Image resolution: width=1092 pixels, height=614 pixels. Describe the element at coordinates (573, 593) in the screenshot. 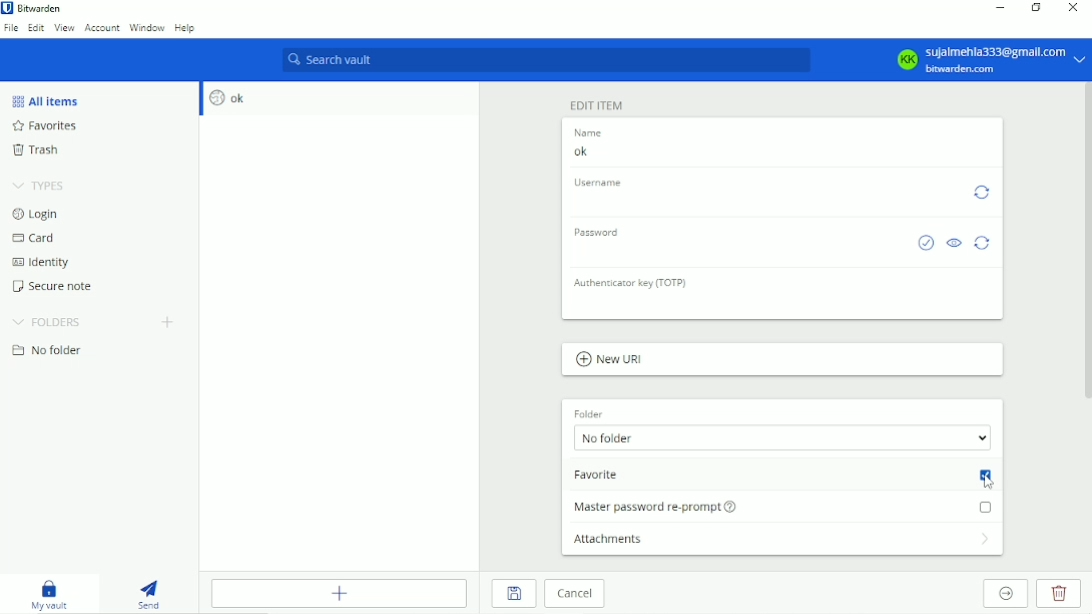

I see `Cancel` at that location.